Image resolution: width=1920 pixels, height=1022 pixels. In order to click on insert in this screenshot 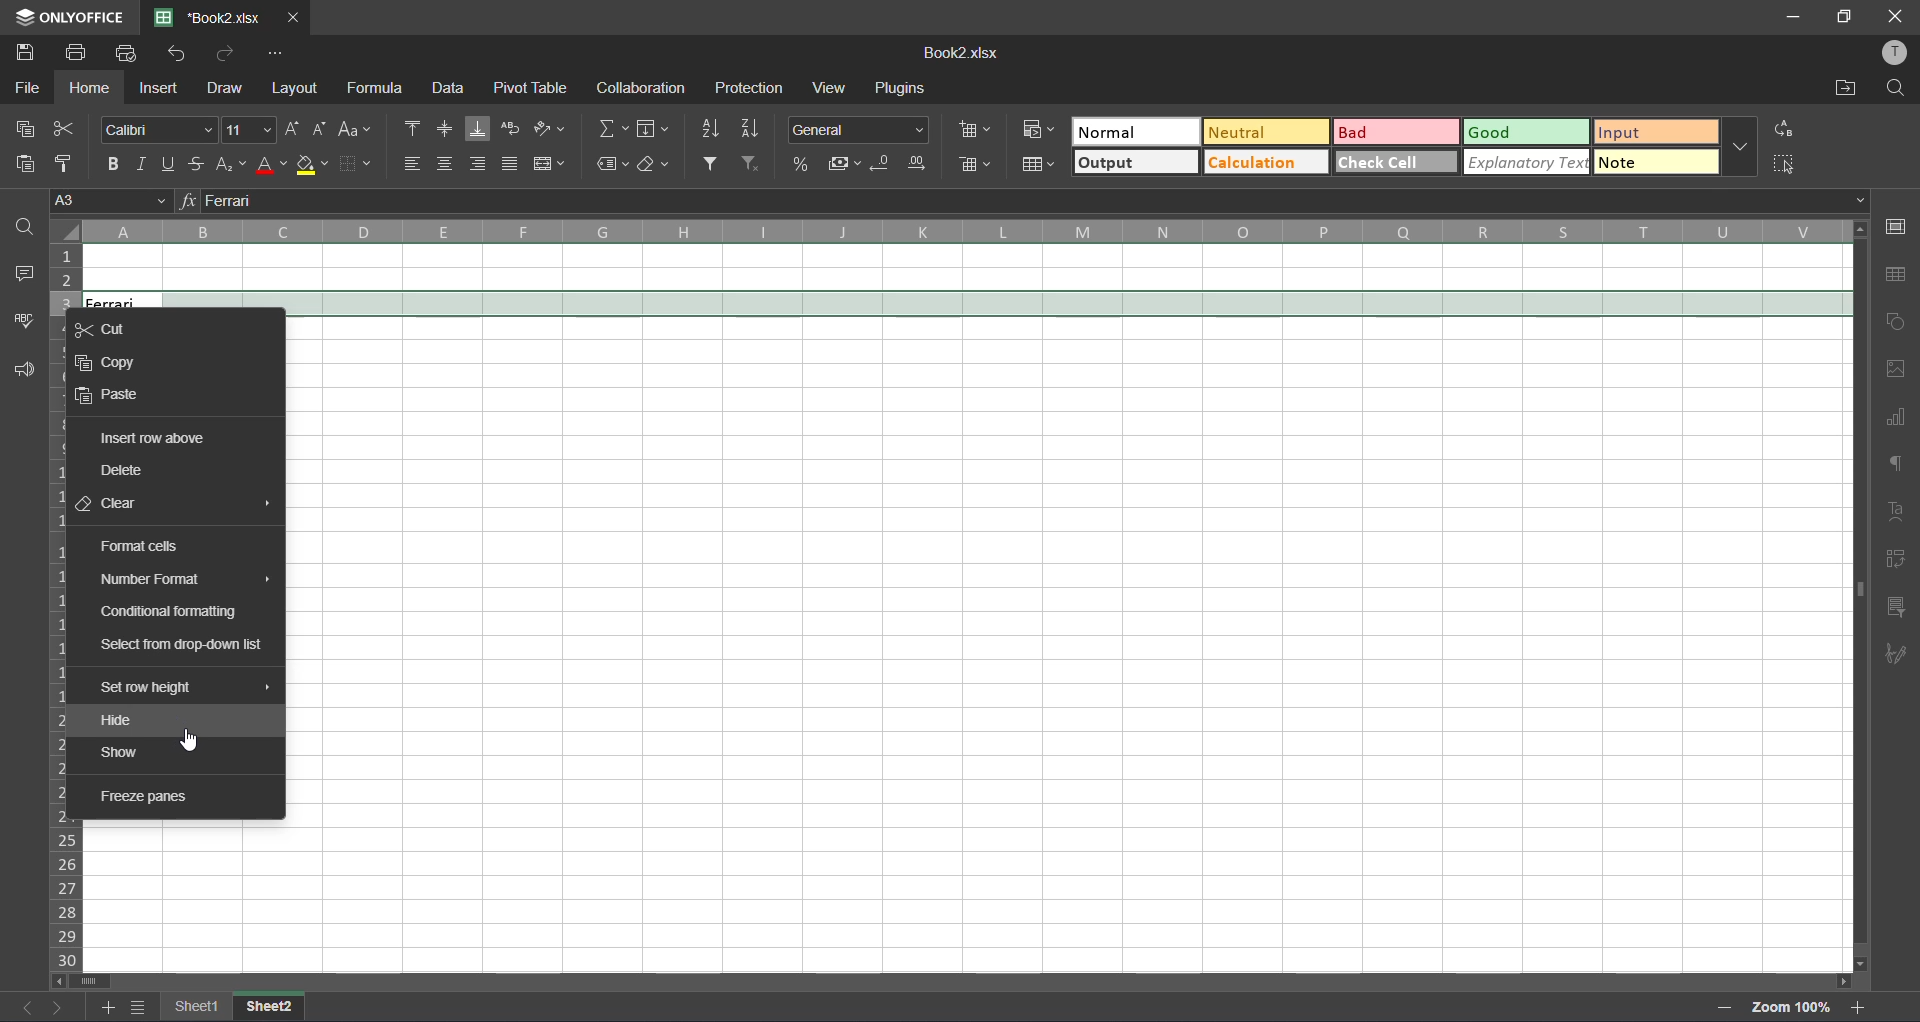, I will do `click(161, 88)`.